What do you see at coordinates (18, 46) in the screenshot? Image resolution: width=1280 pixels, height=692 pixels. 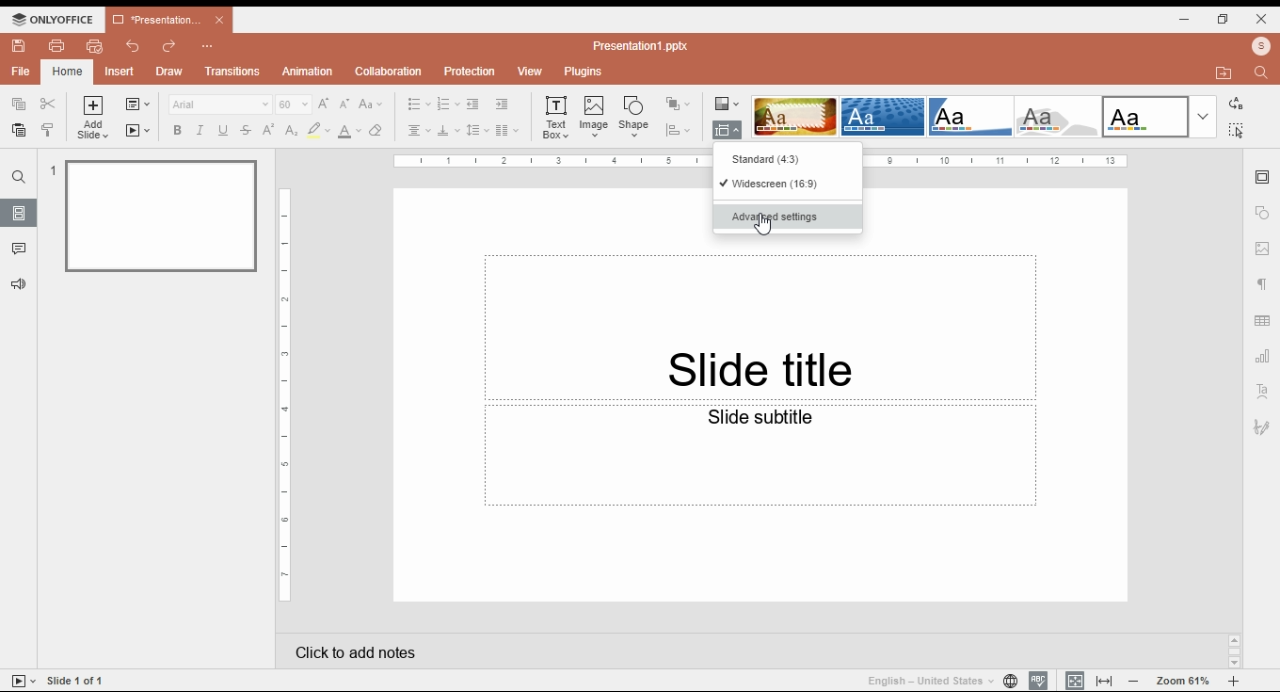 I see `save` at bounding box center [18, 46].